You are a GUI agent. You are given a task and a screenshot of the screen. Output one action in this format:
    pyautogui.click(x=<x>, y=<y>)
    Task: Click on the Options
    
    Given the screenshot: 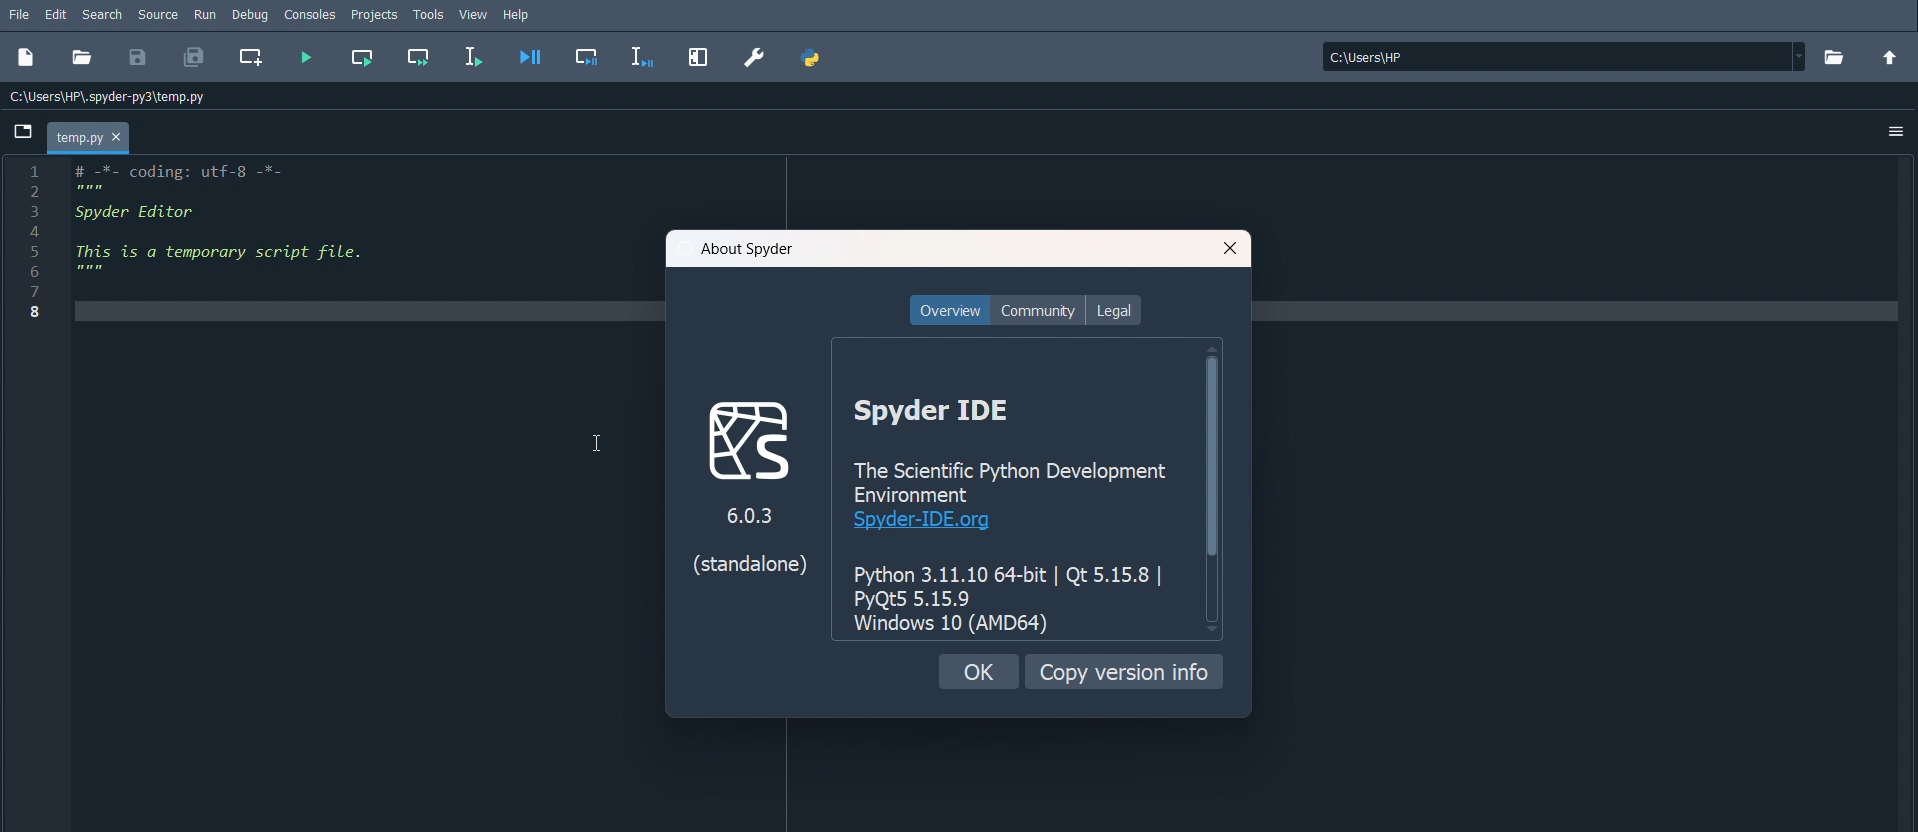 What is the action you would take?
    pyautogui.click(x=1897, y=132)
    